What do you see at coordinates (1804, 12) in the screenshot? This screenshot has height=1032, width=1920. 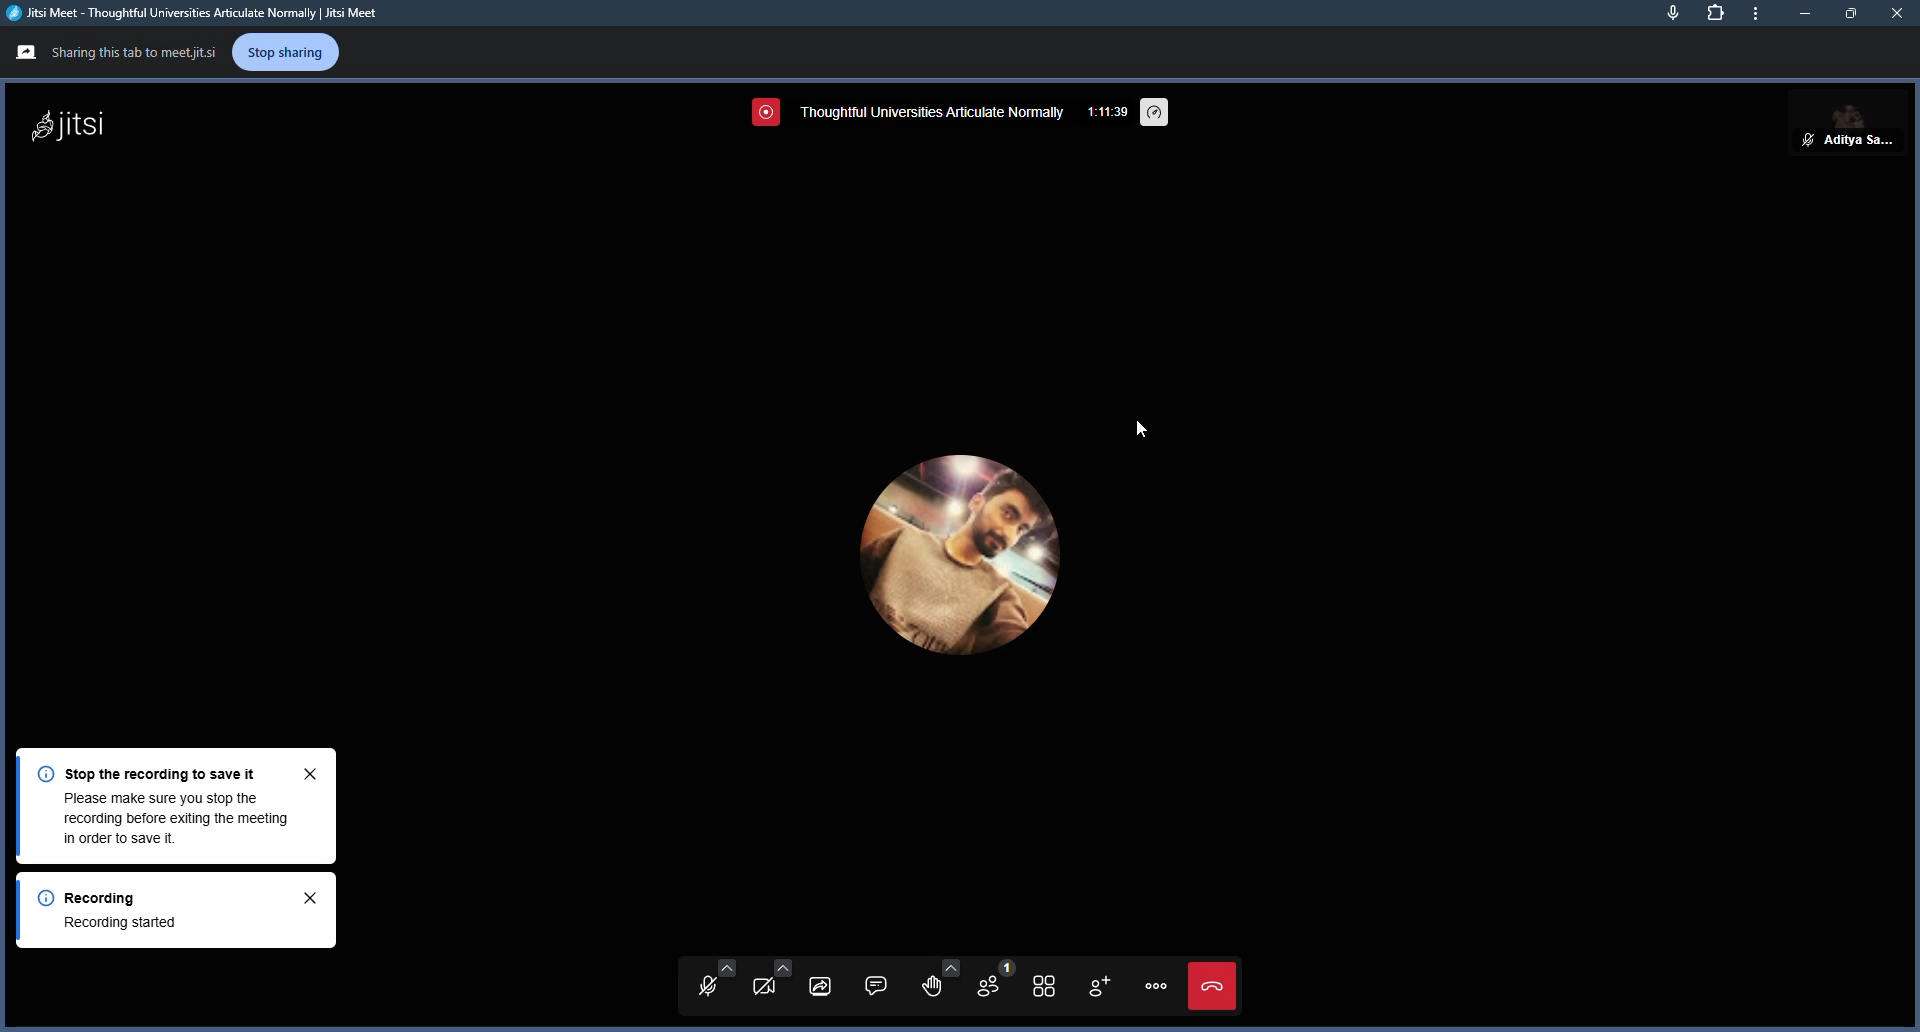 I see `minimize` at bounding box center [1804, 12].